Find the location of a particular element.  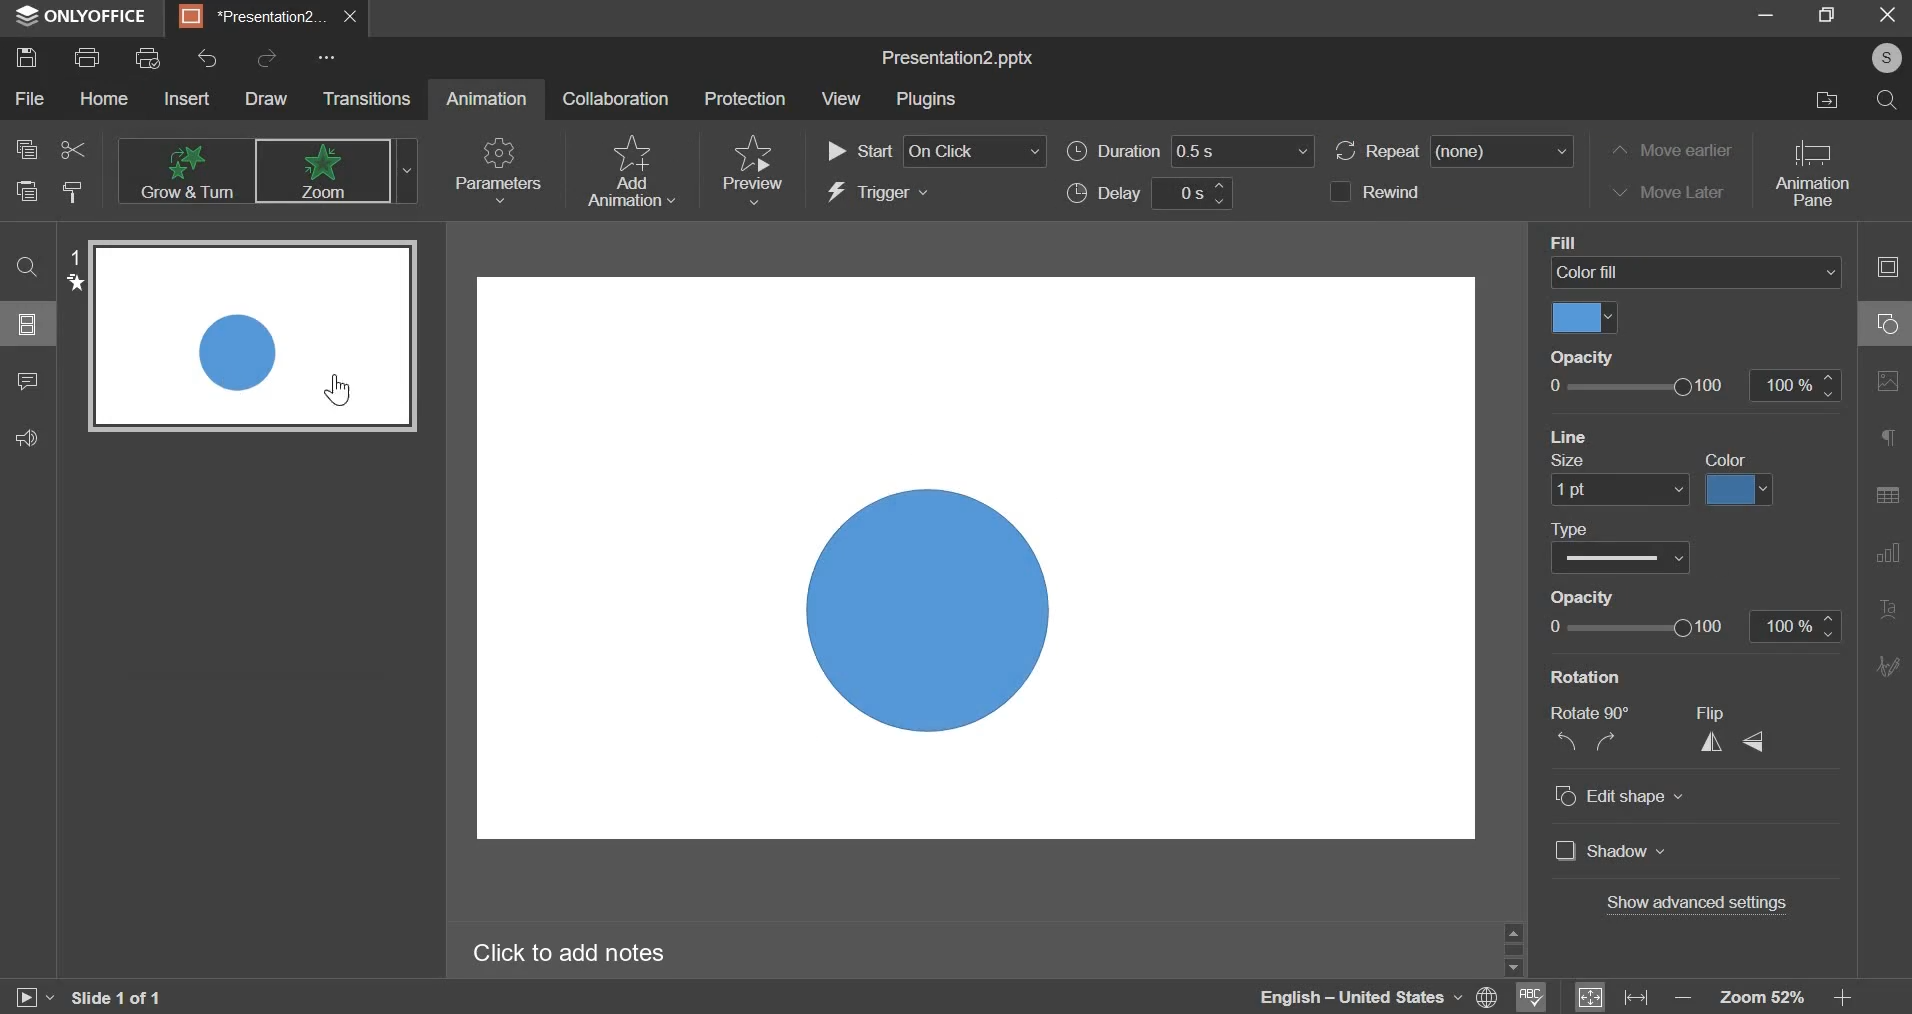

print is located at coordinates (89, 56).